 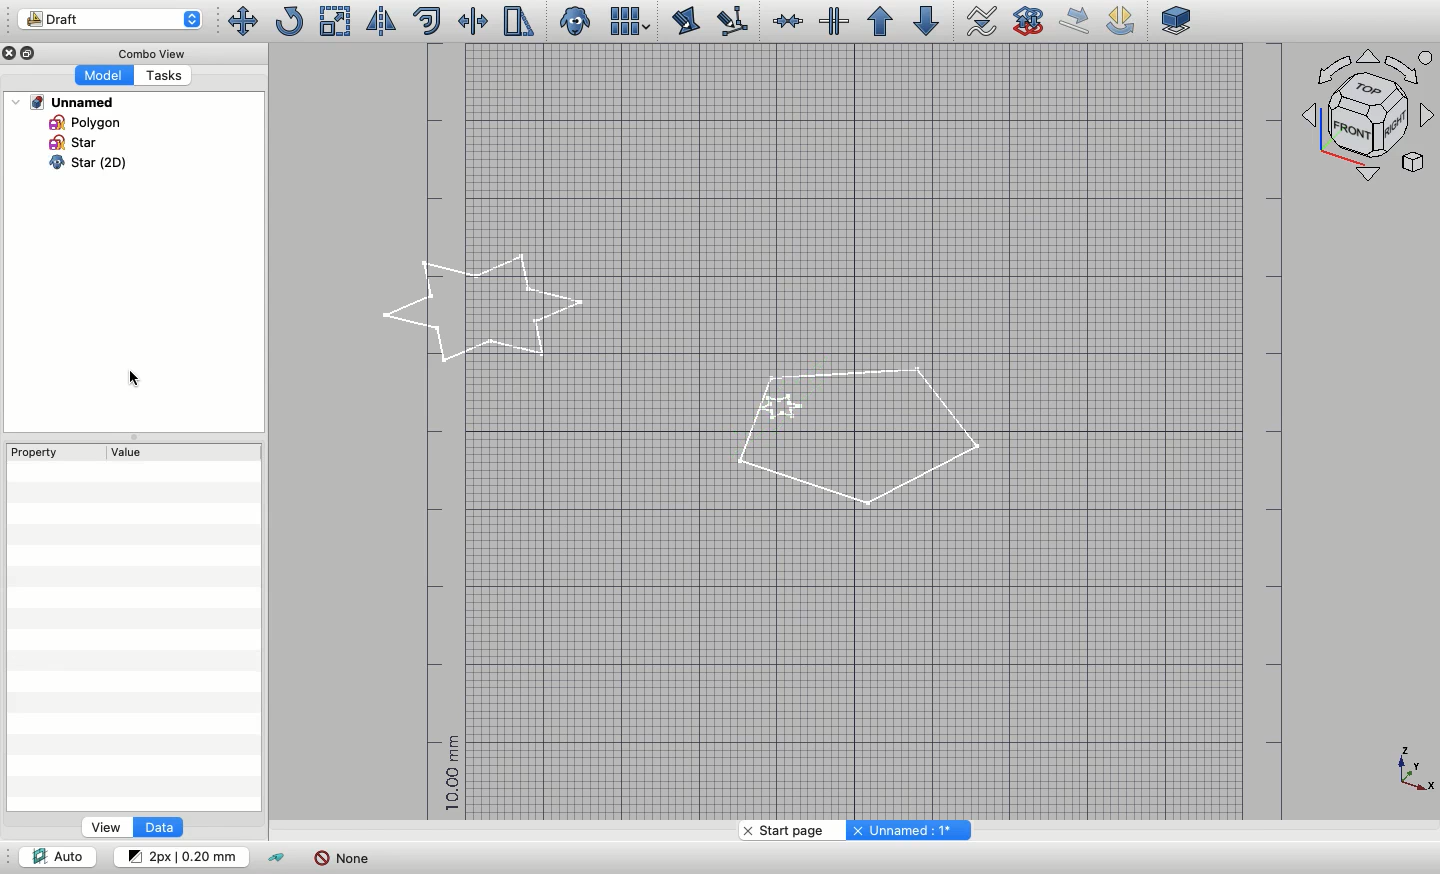 What do you see at coordinates (161, 75) in the screenshot?
I see `Tasks` at bounding box center [161, 75].